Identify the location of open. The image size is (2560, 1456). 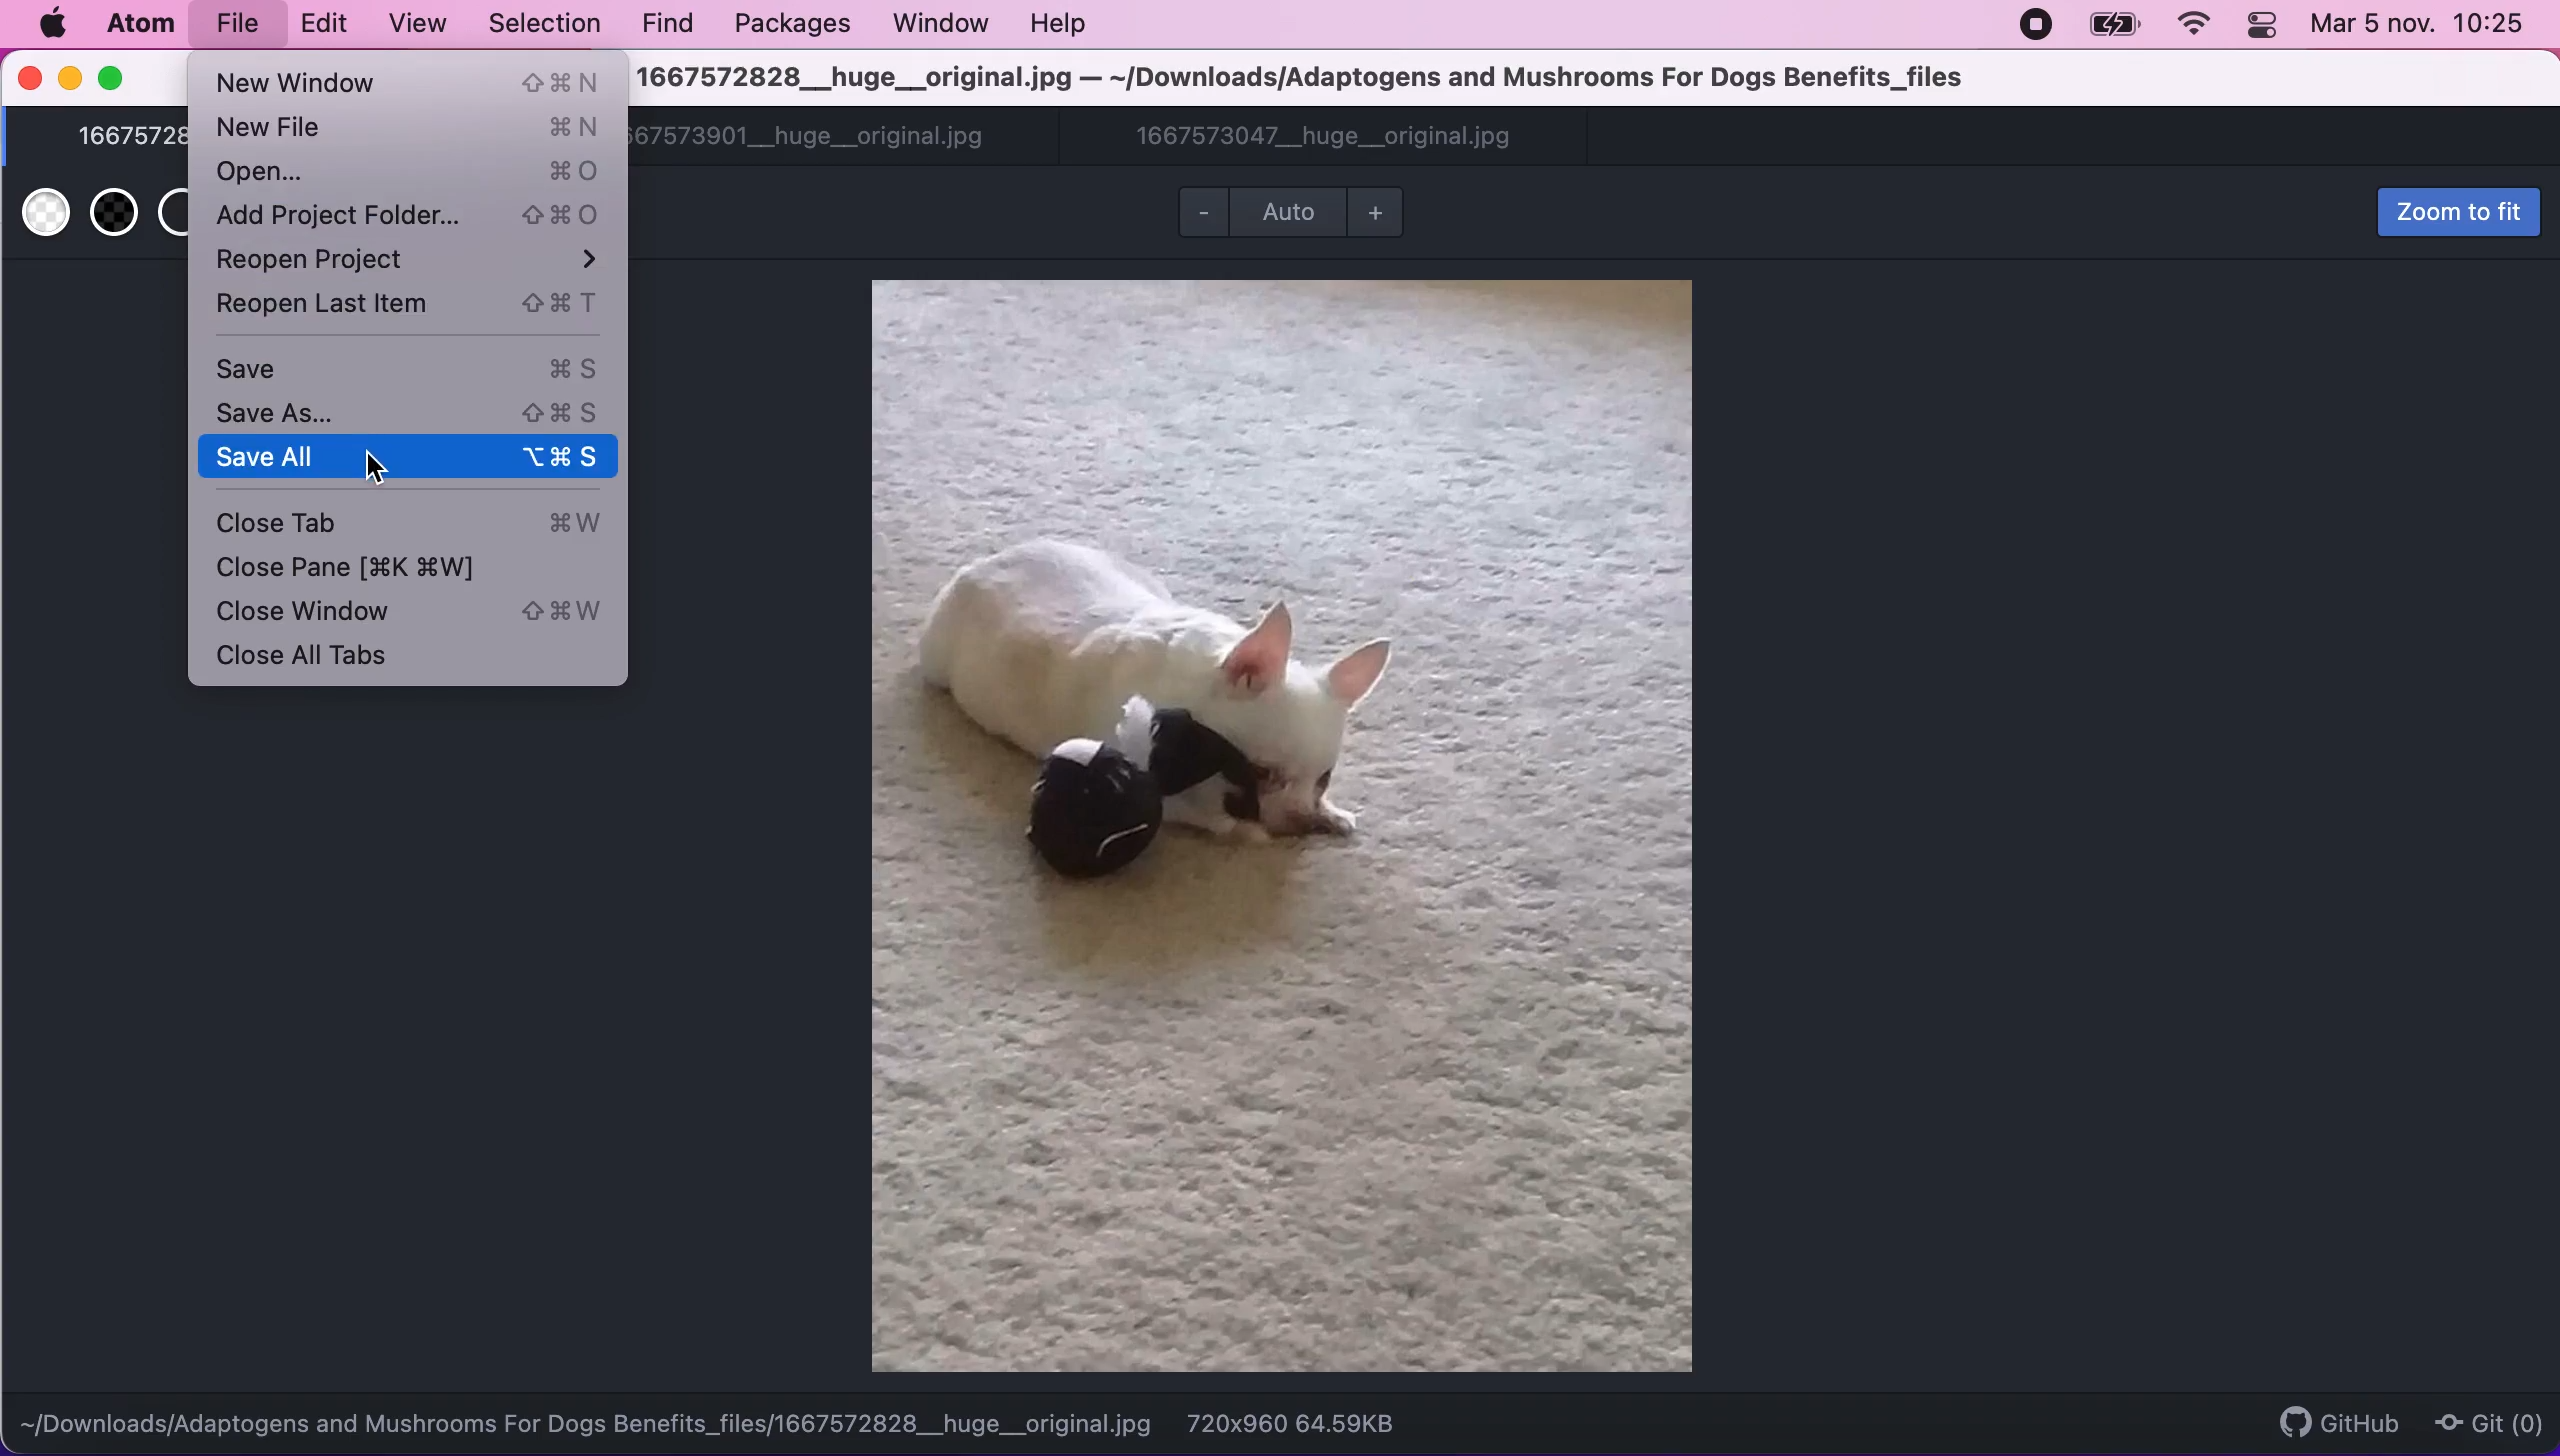
(405, 176).